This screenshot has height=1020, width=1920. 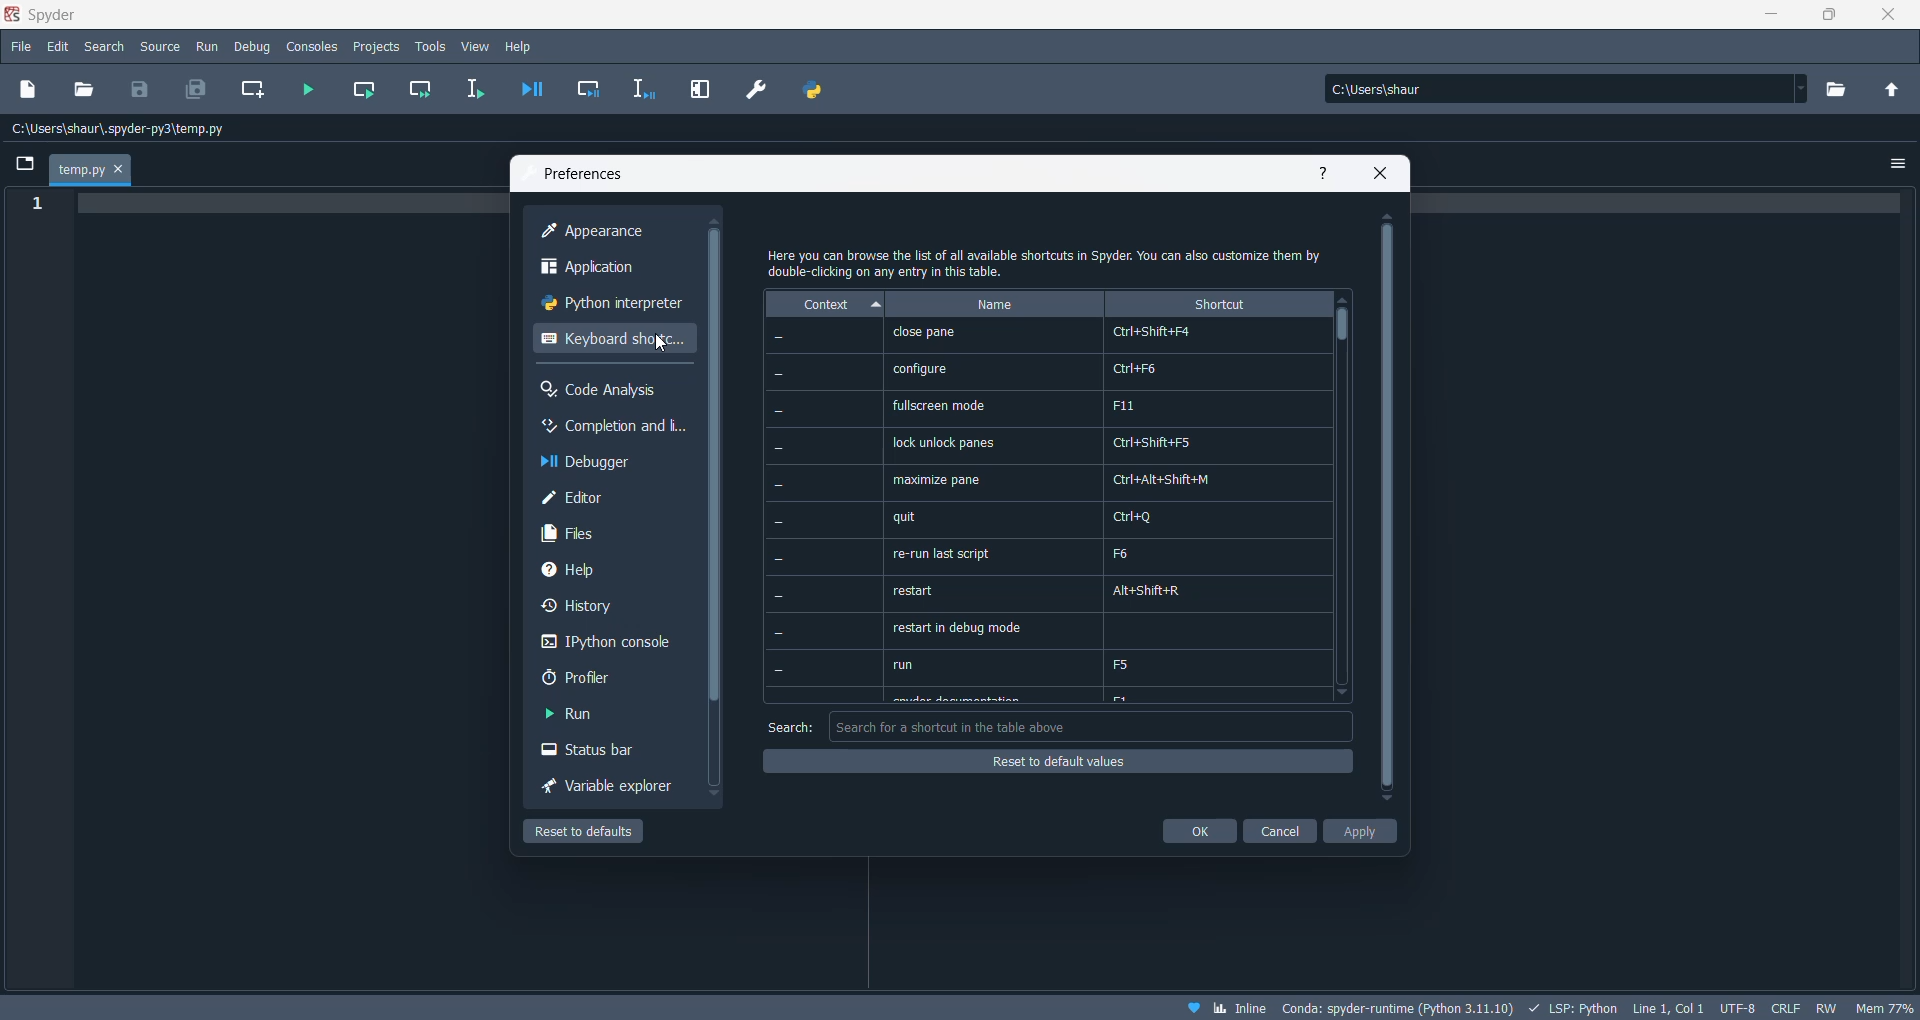 I want to click on path, so click(x=1557, y=88).